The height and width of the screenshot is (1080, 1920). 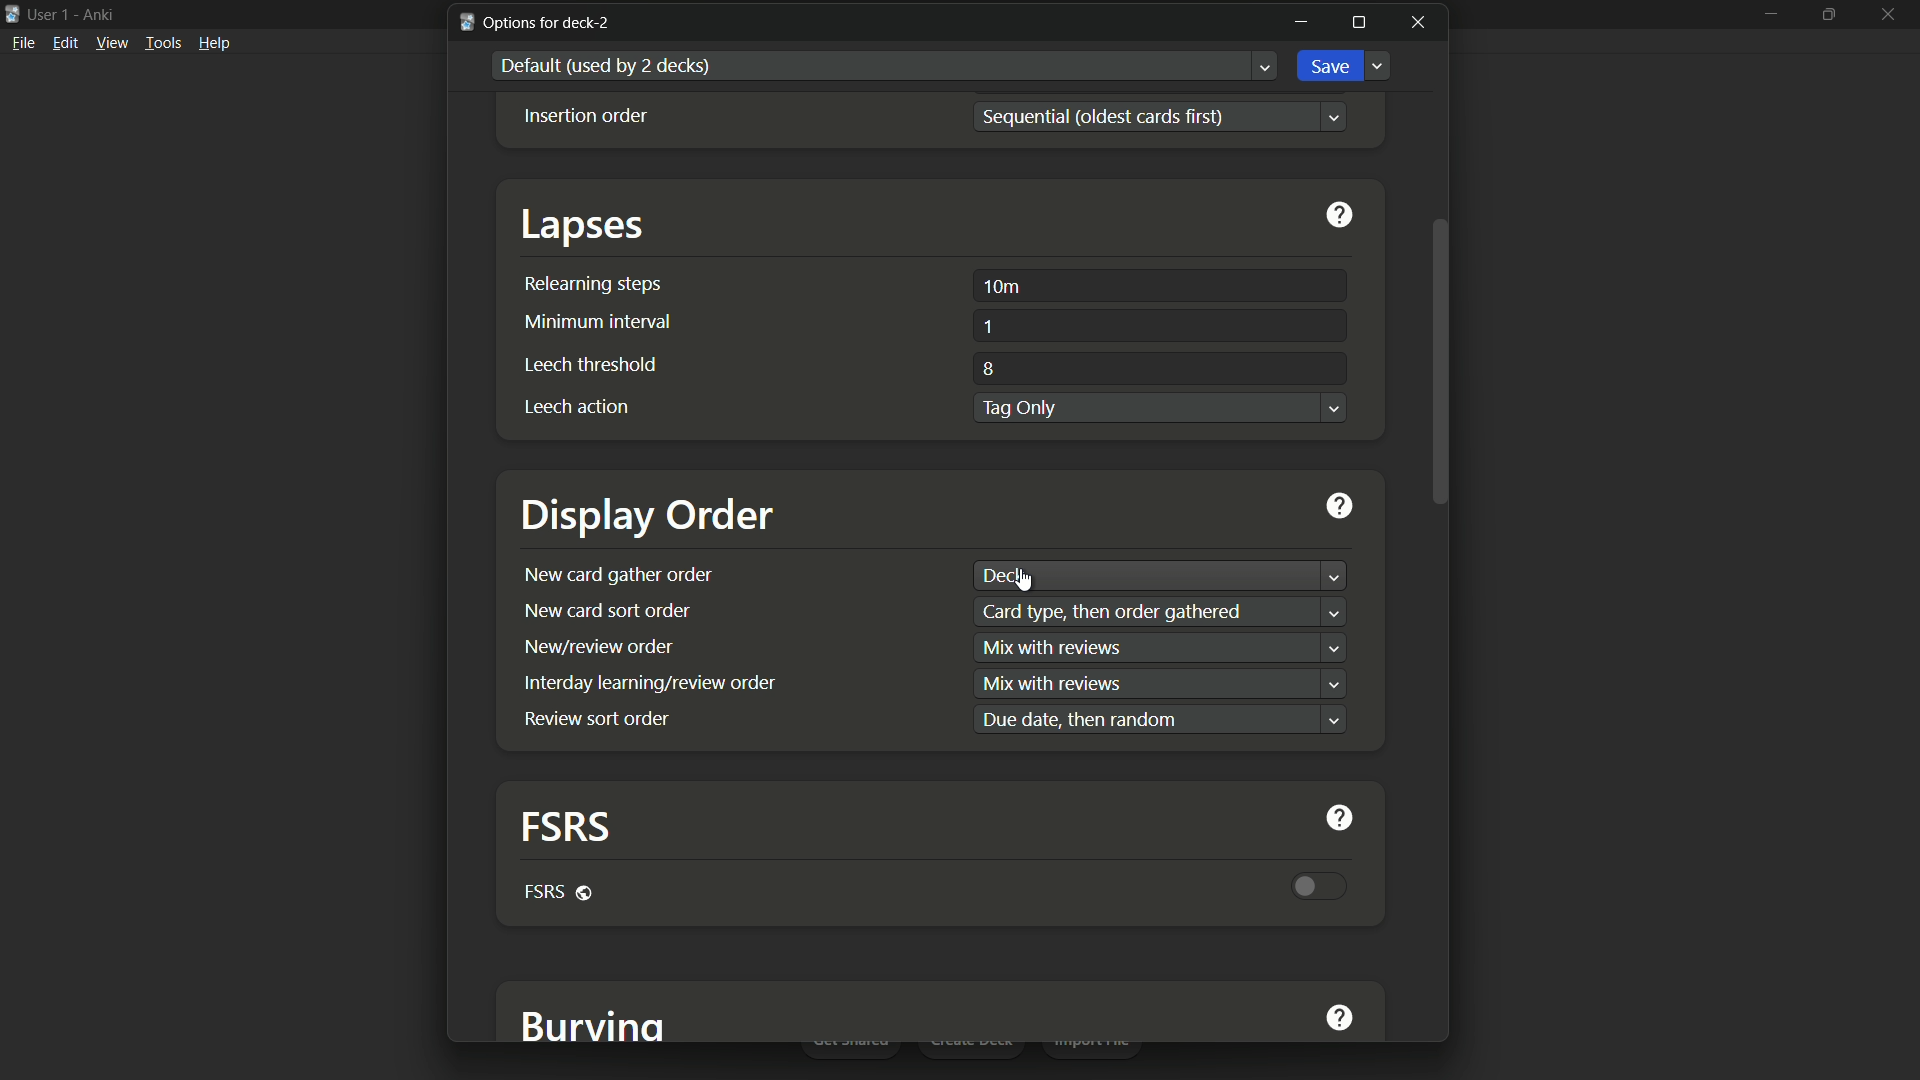 I want to click on lapses, so click(x=585, y=225).